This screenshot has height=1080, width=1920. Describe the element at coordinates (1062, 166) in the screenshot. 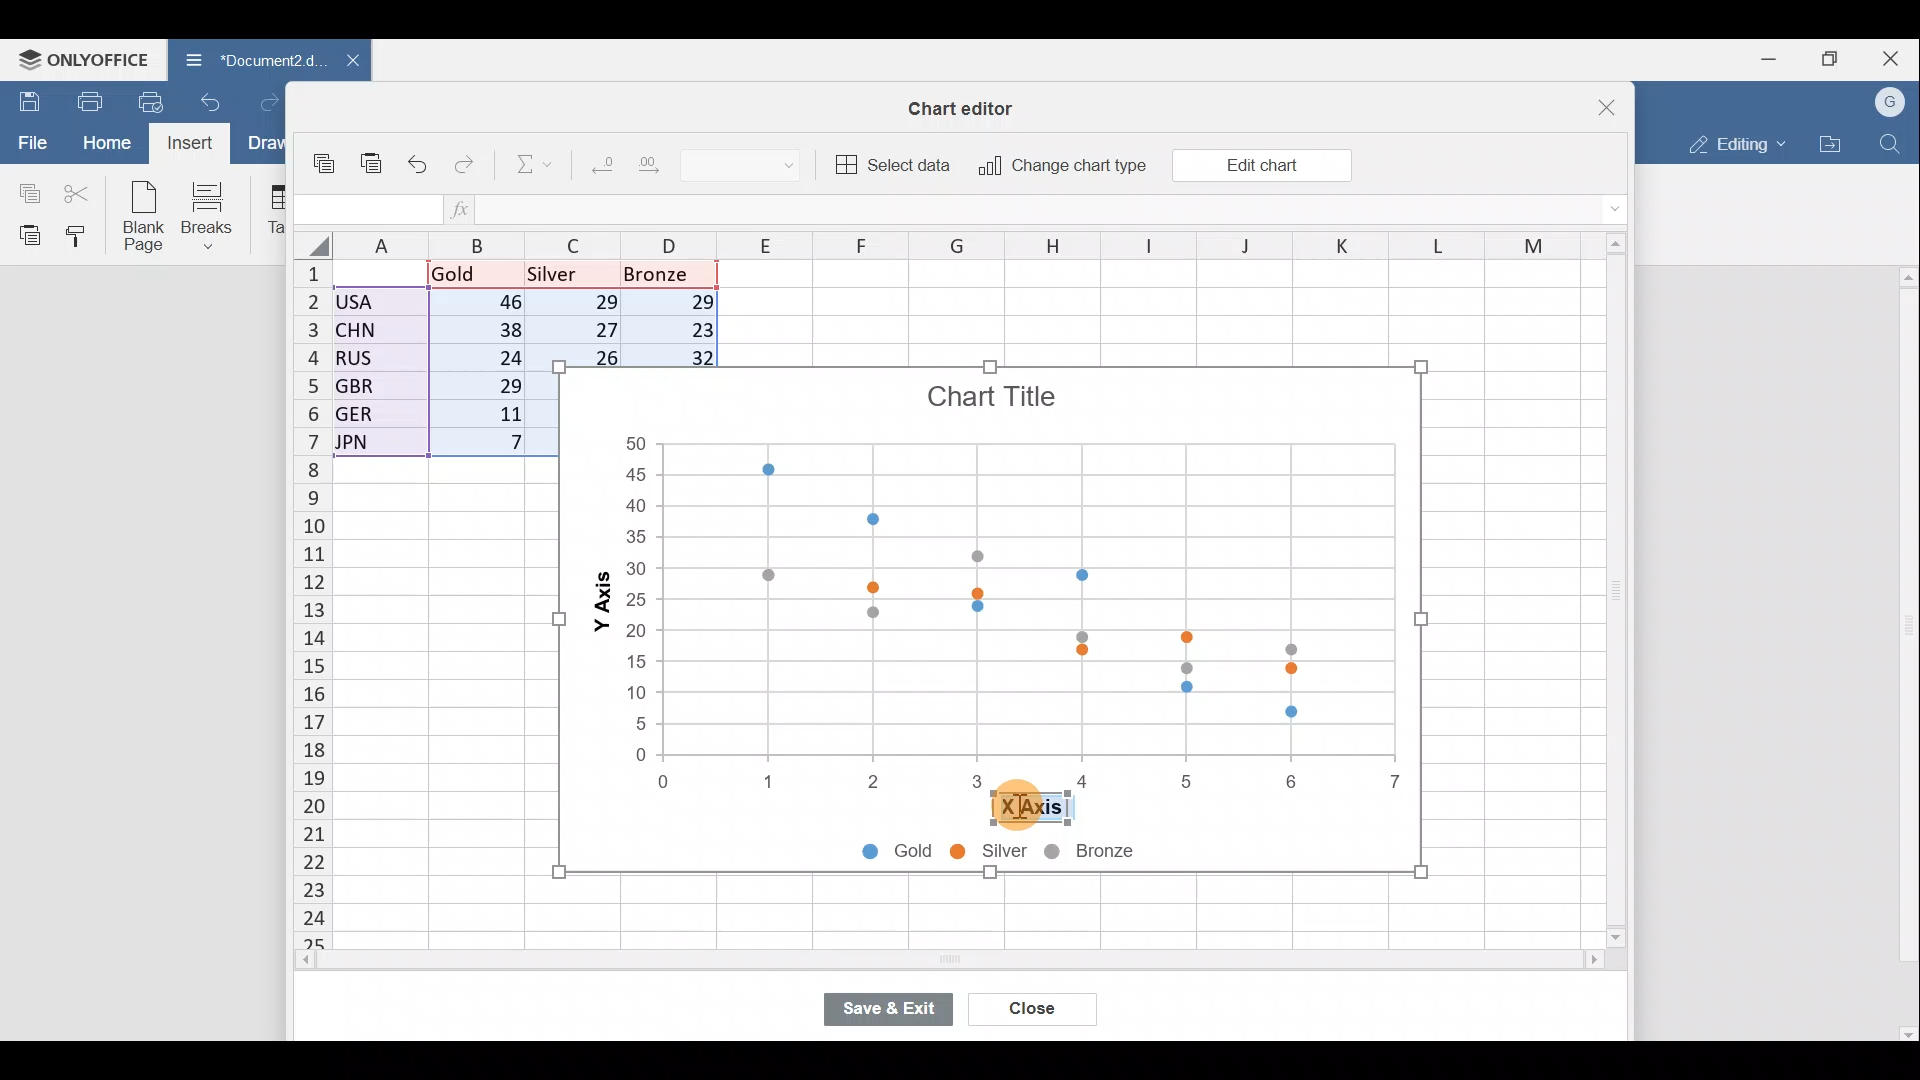

I see `Change chart type` at that location.